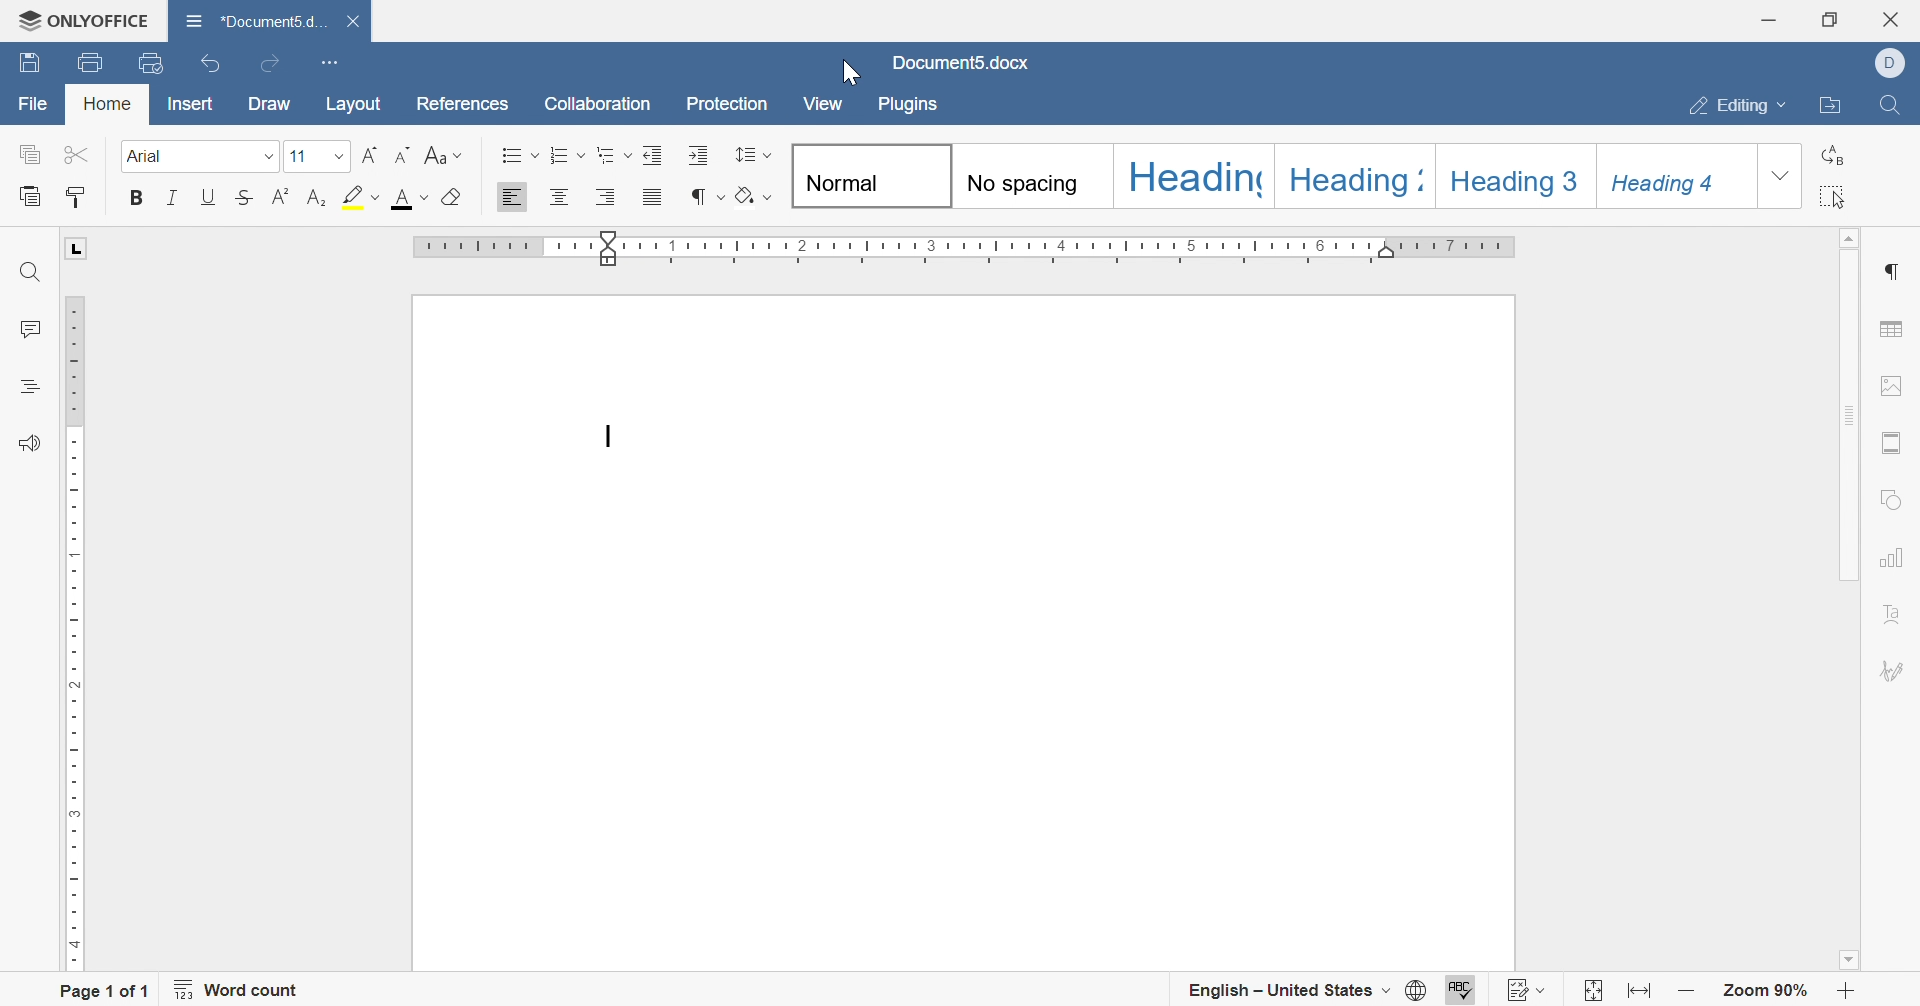  What do you see at coordinates (77, 249) in the screenshot?
I see `L` at bounding box center [77, 249].